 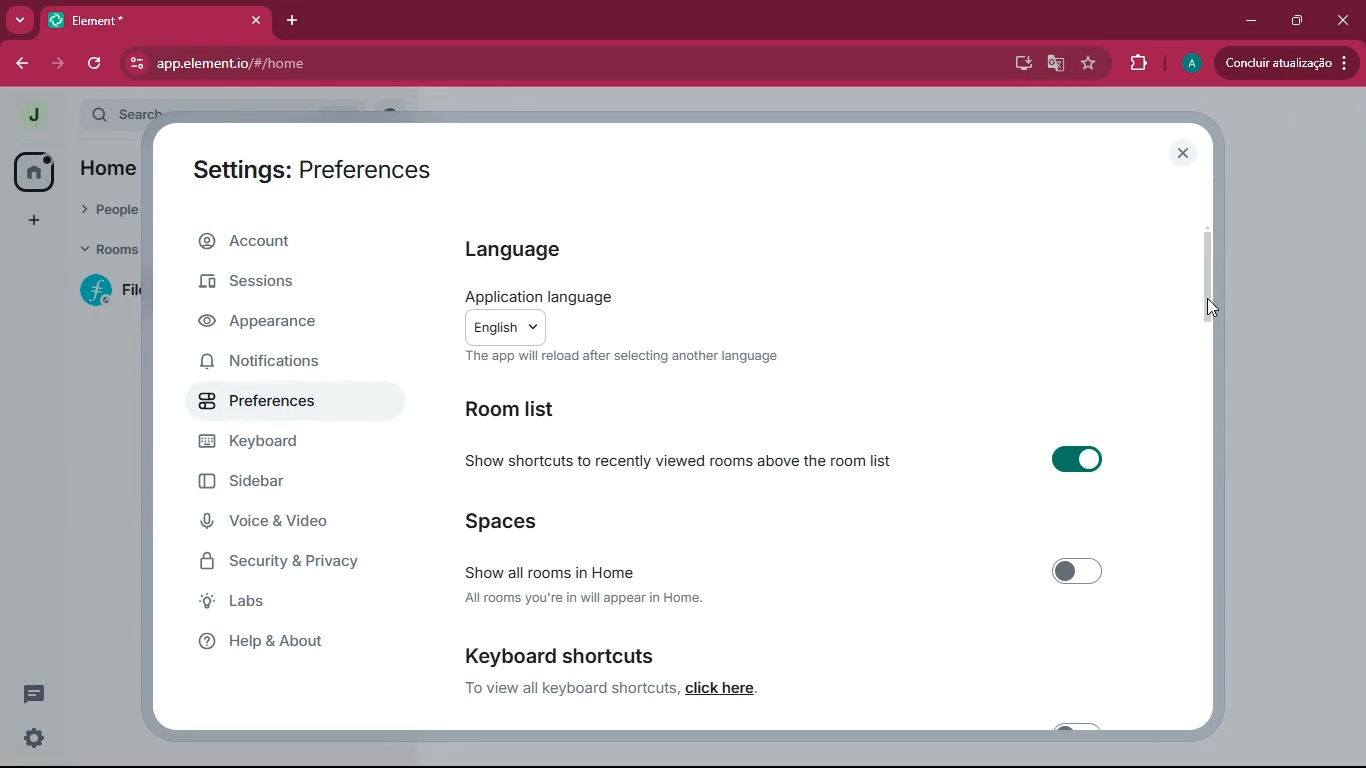 I want to click on help, so click(x=295, y=643).